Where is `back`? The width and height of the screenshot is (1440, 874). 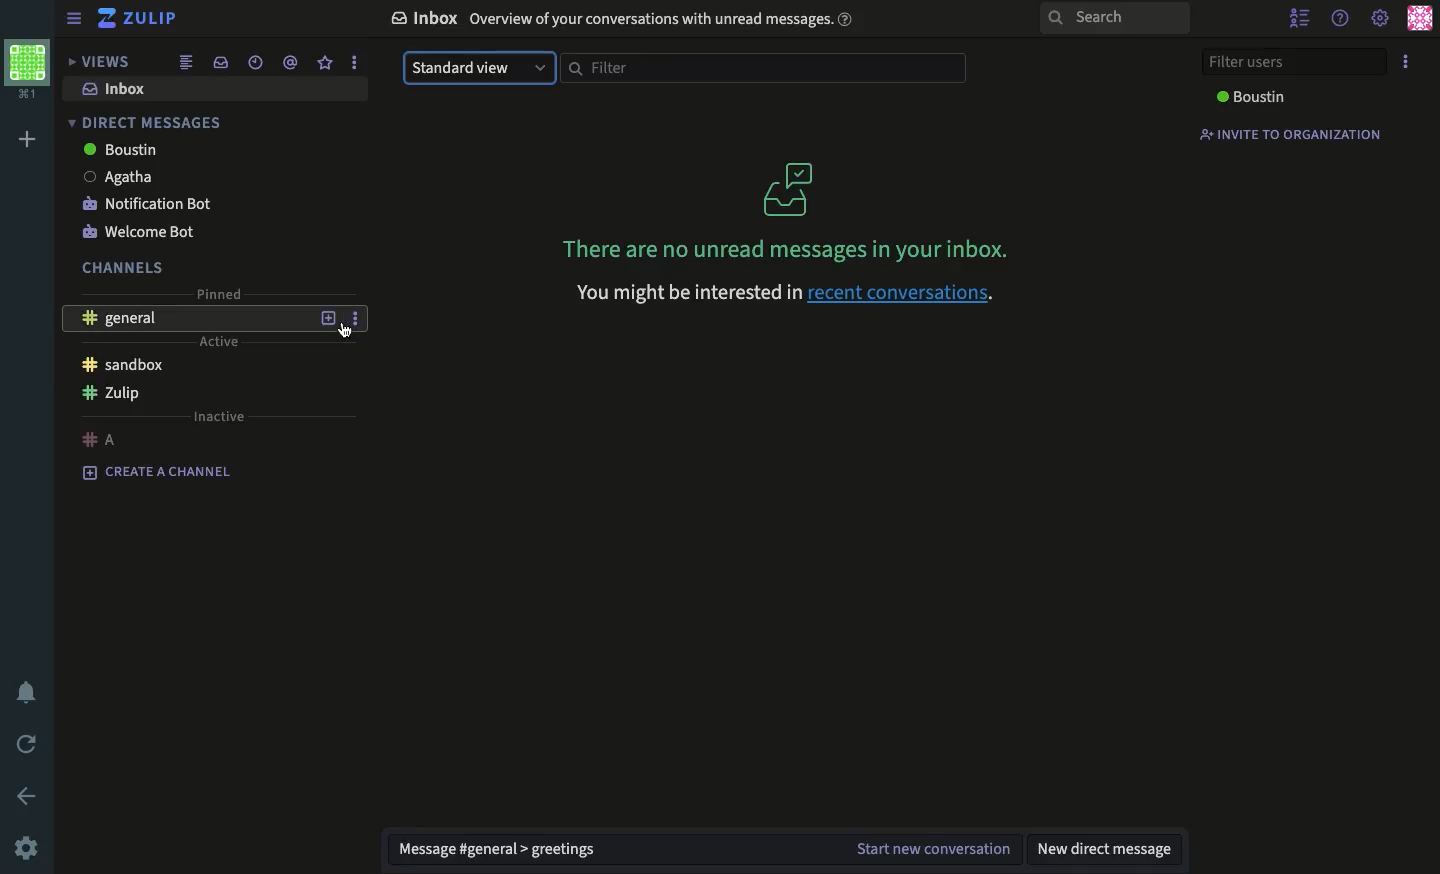
back is located at coordinates (30, 795).